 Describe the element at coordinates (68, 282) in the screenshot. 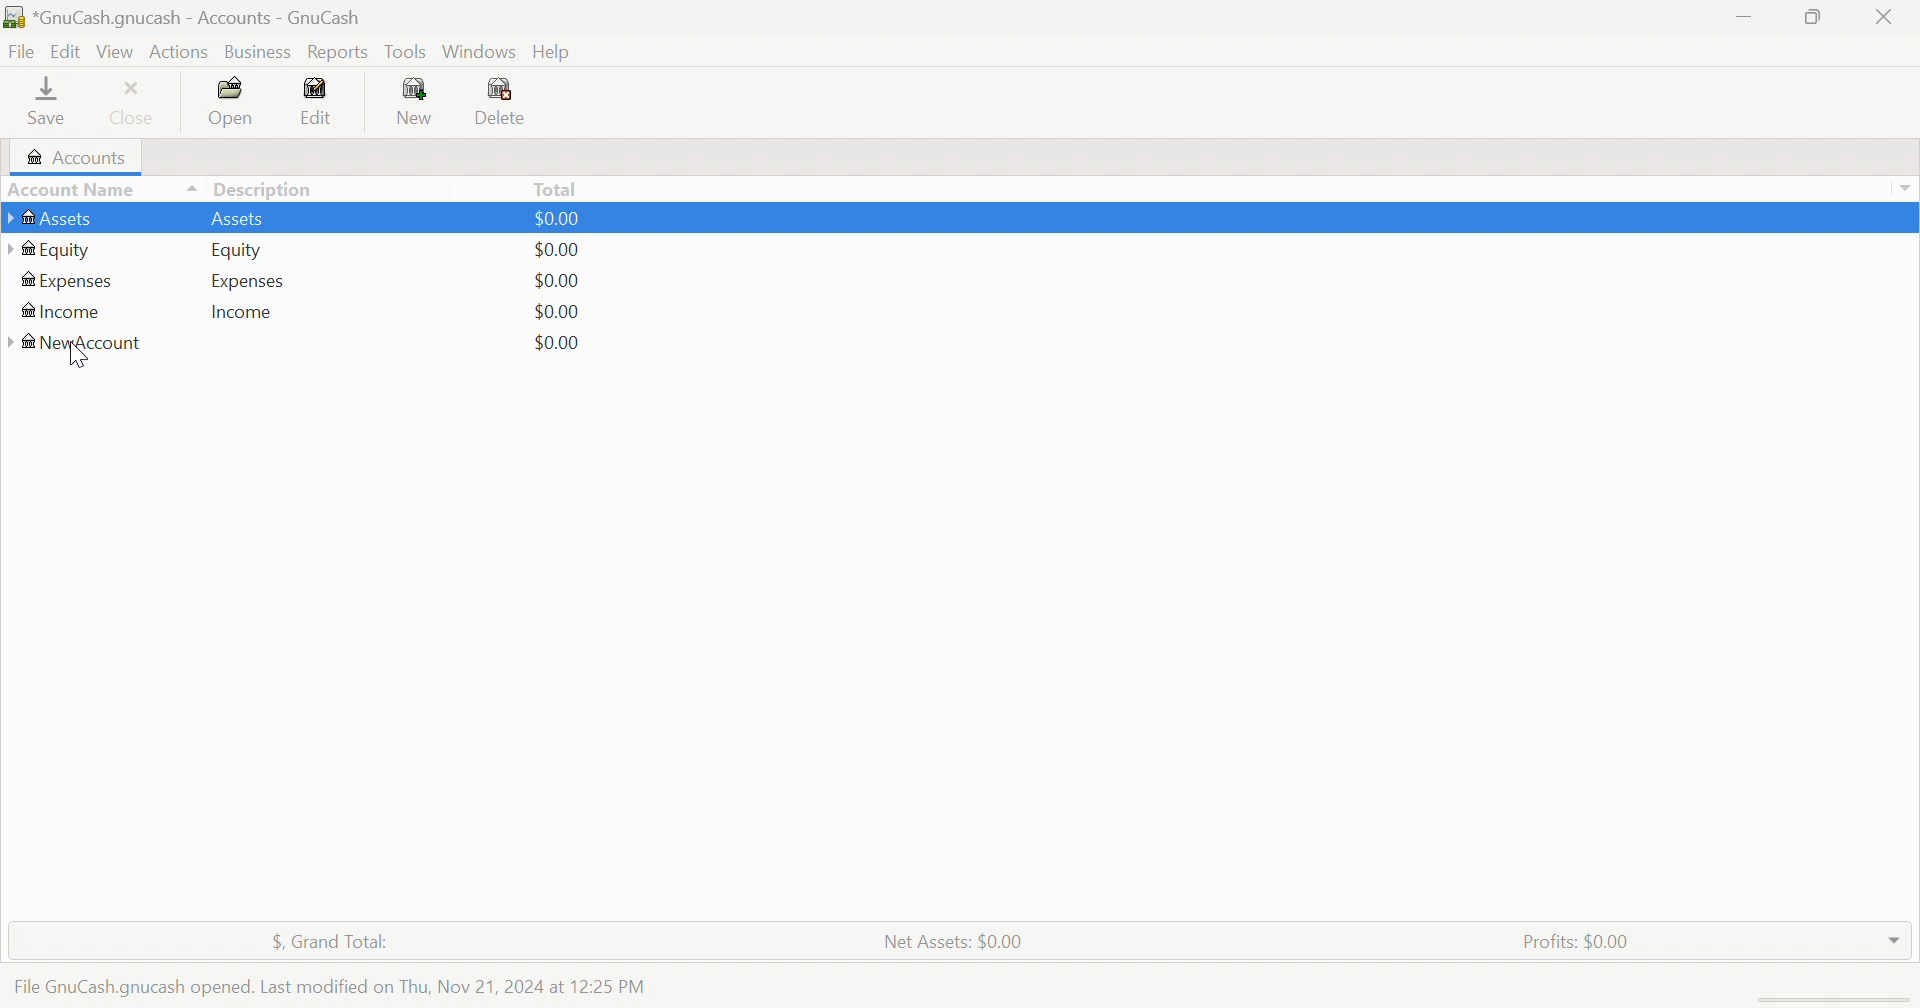

I see `Expenses` at that location.